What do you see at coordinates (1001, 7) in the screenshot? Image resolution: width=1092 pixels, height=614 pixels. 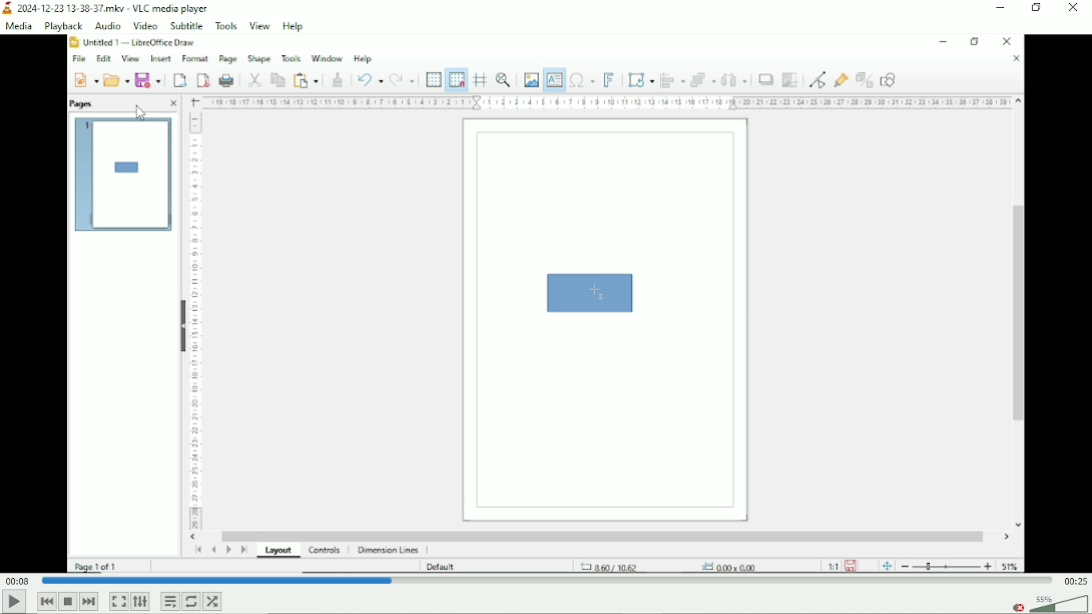 I see `Minimize` at bounding box center [1001, 7].